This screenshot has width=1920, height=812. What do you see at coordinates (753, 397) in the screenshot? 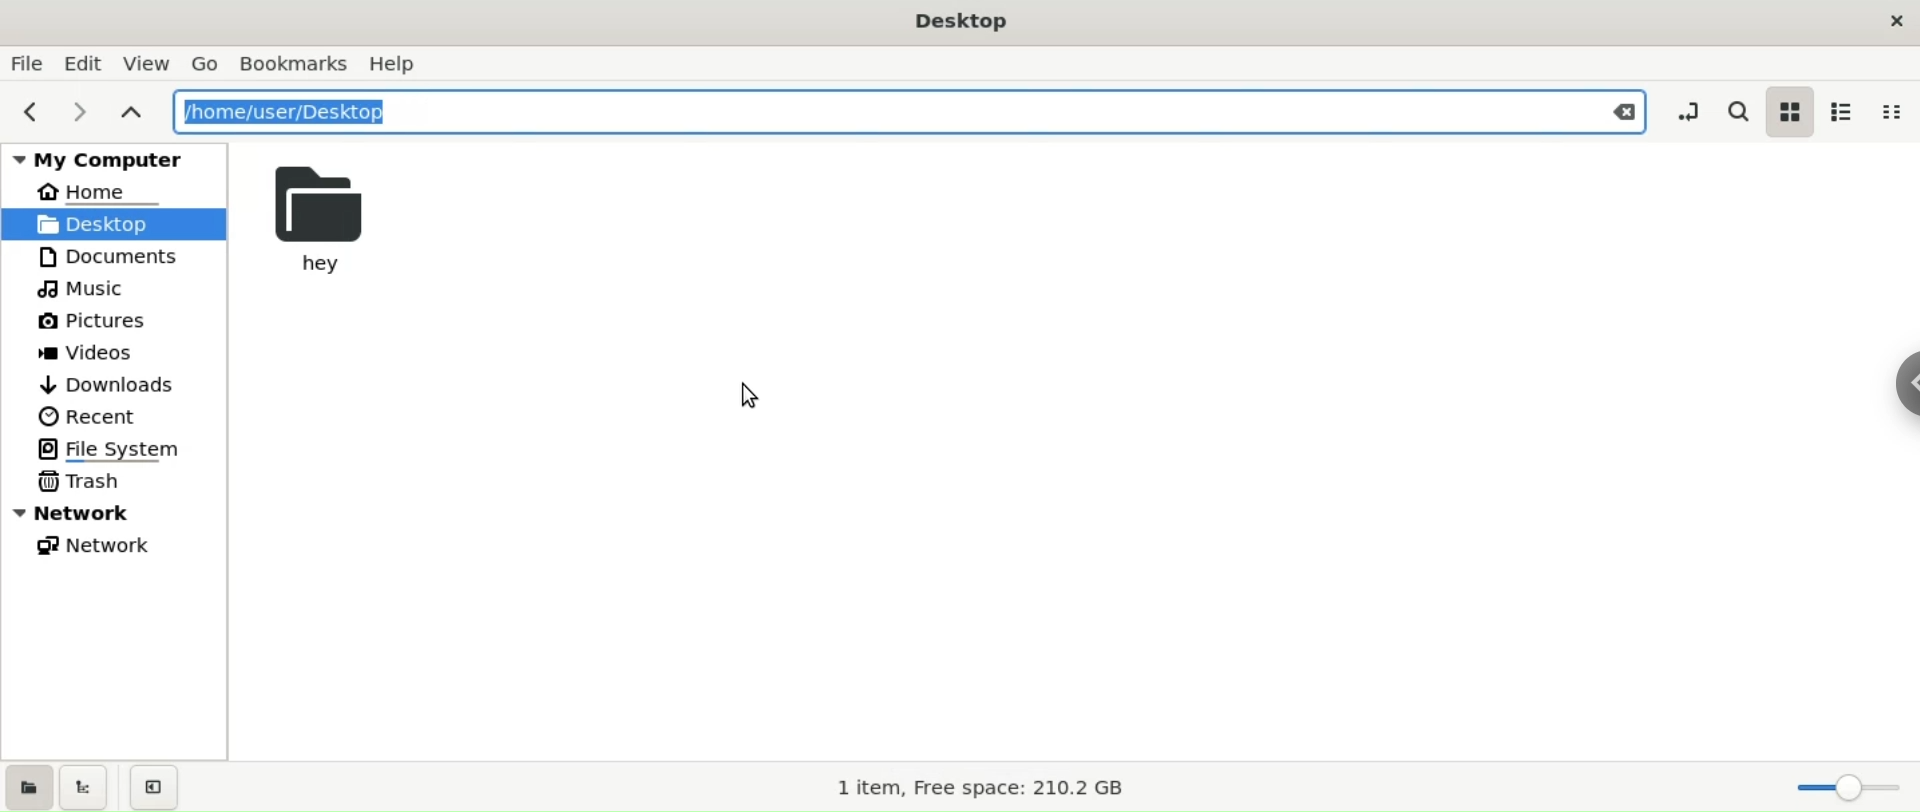
I see `cursor` at bounding box center [753, 397].